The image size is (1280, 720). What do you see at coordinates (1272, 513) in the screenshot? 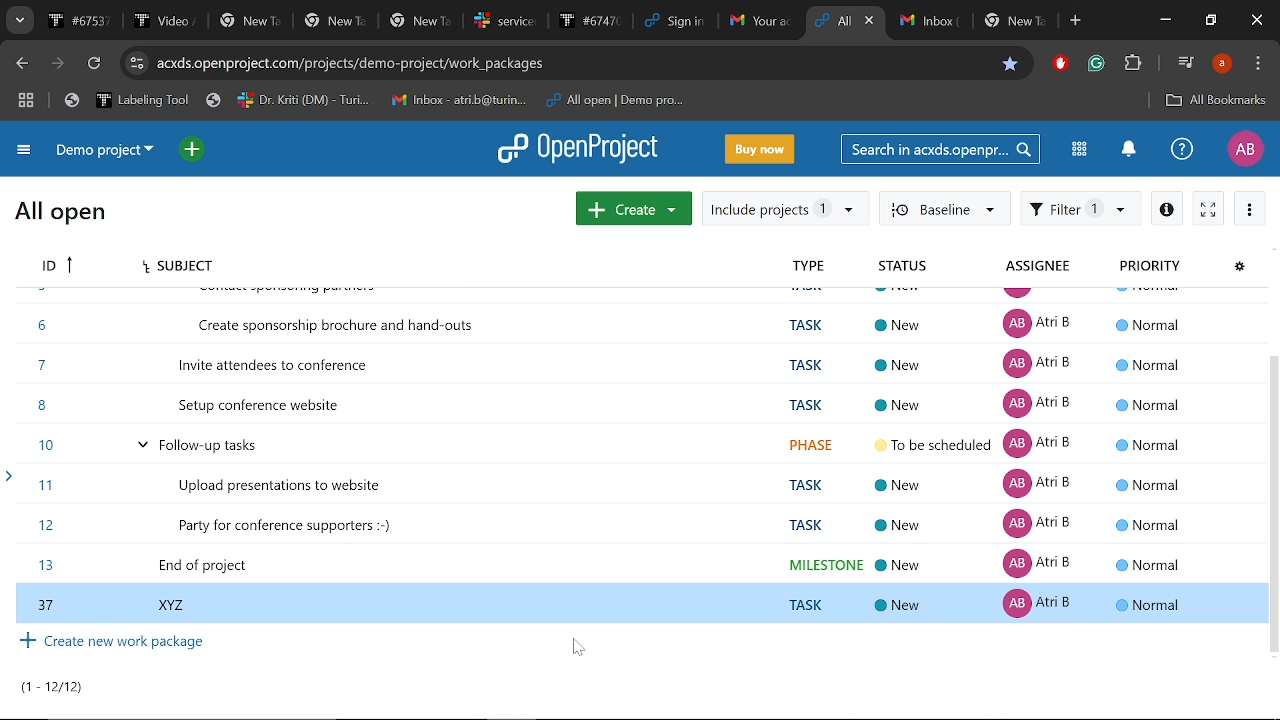
I see `vertical scrollbar` at bounding box center [1272, 513].